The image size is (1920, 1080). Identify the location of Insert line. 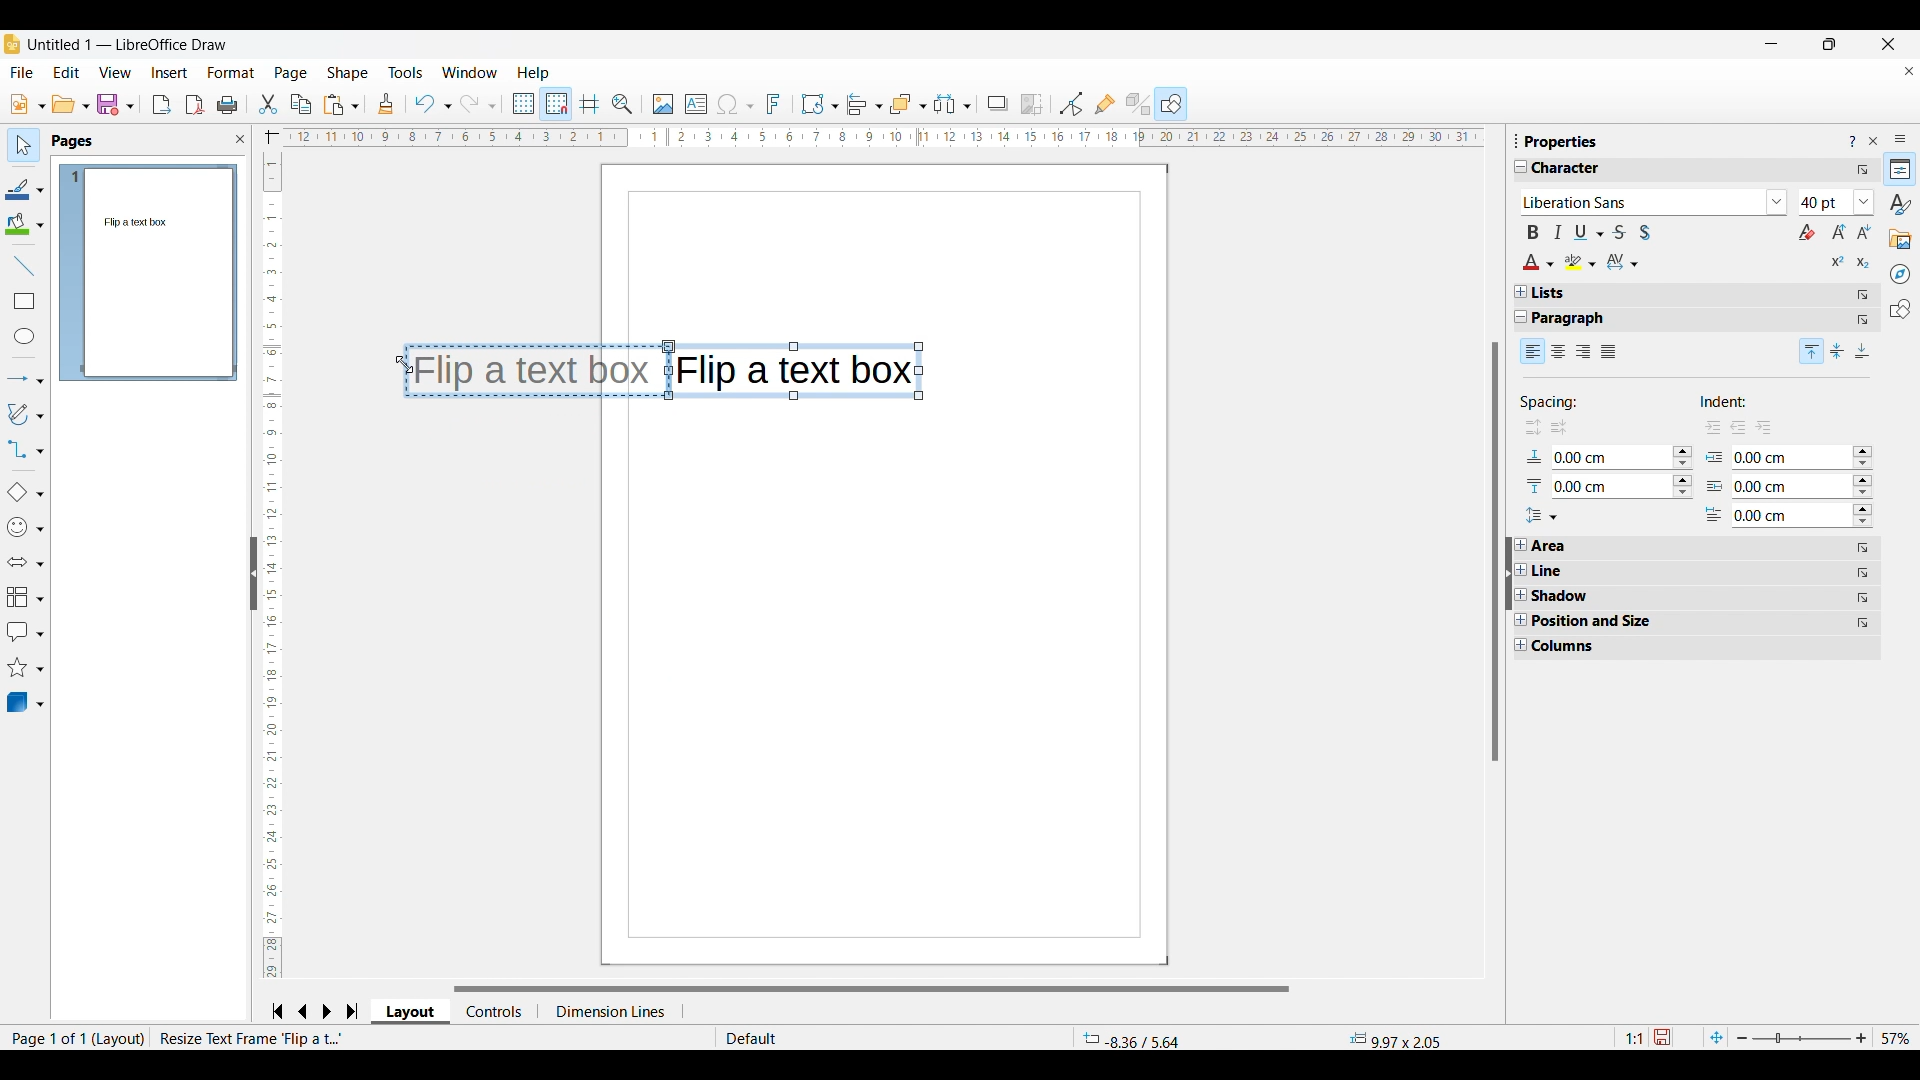
(24, 266).